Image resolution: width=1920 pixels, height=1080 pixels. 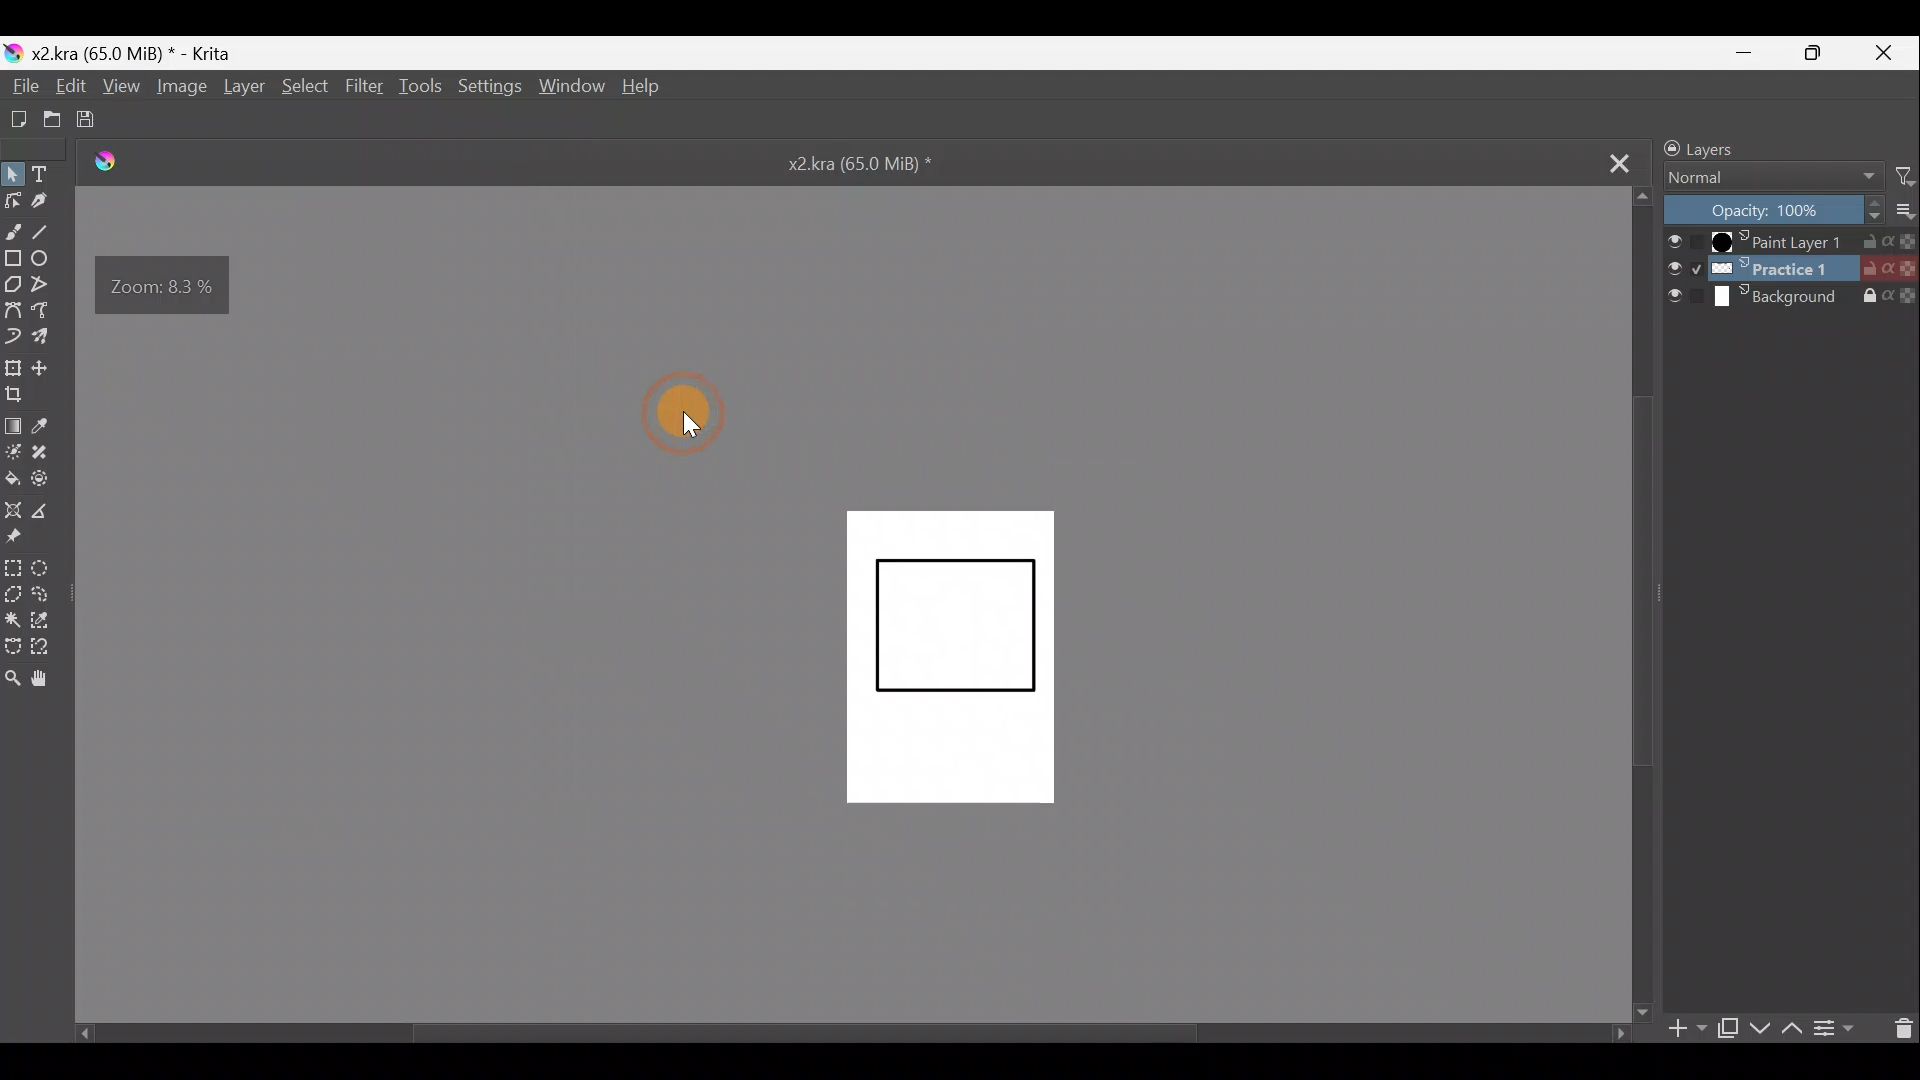 I want to click on Duplicate layer/mask, so click(x=1726, y=1028).